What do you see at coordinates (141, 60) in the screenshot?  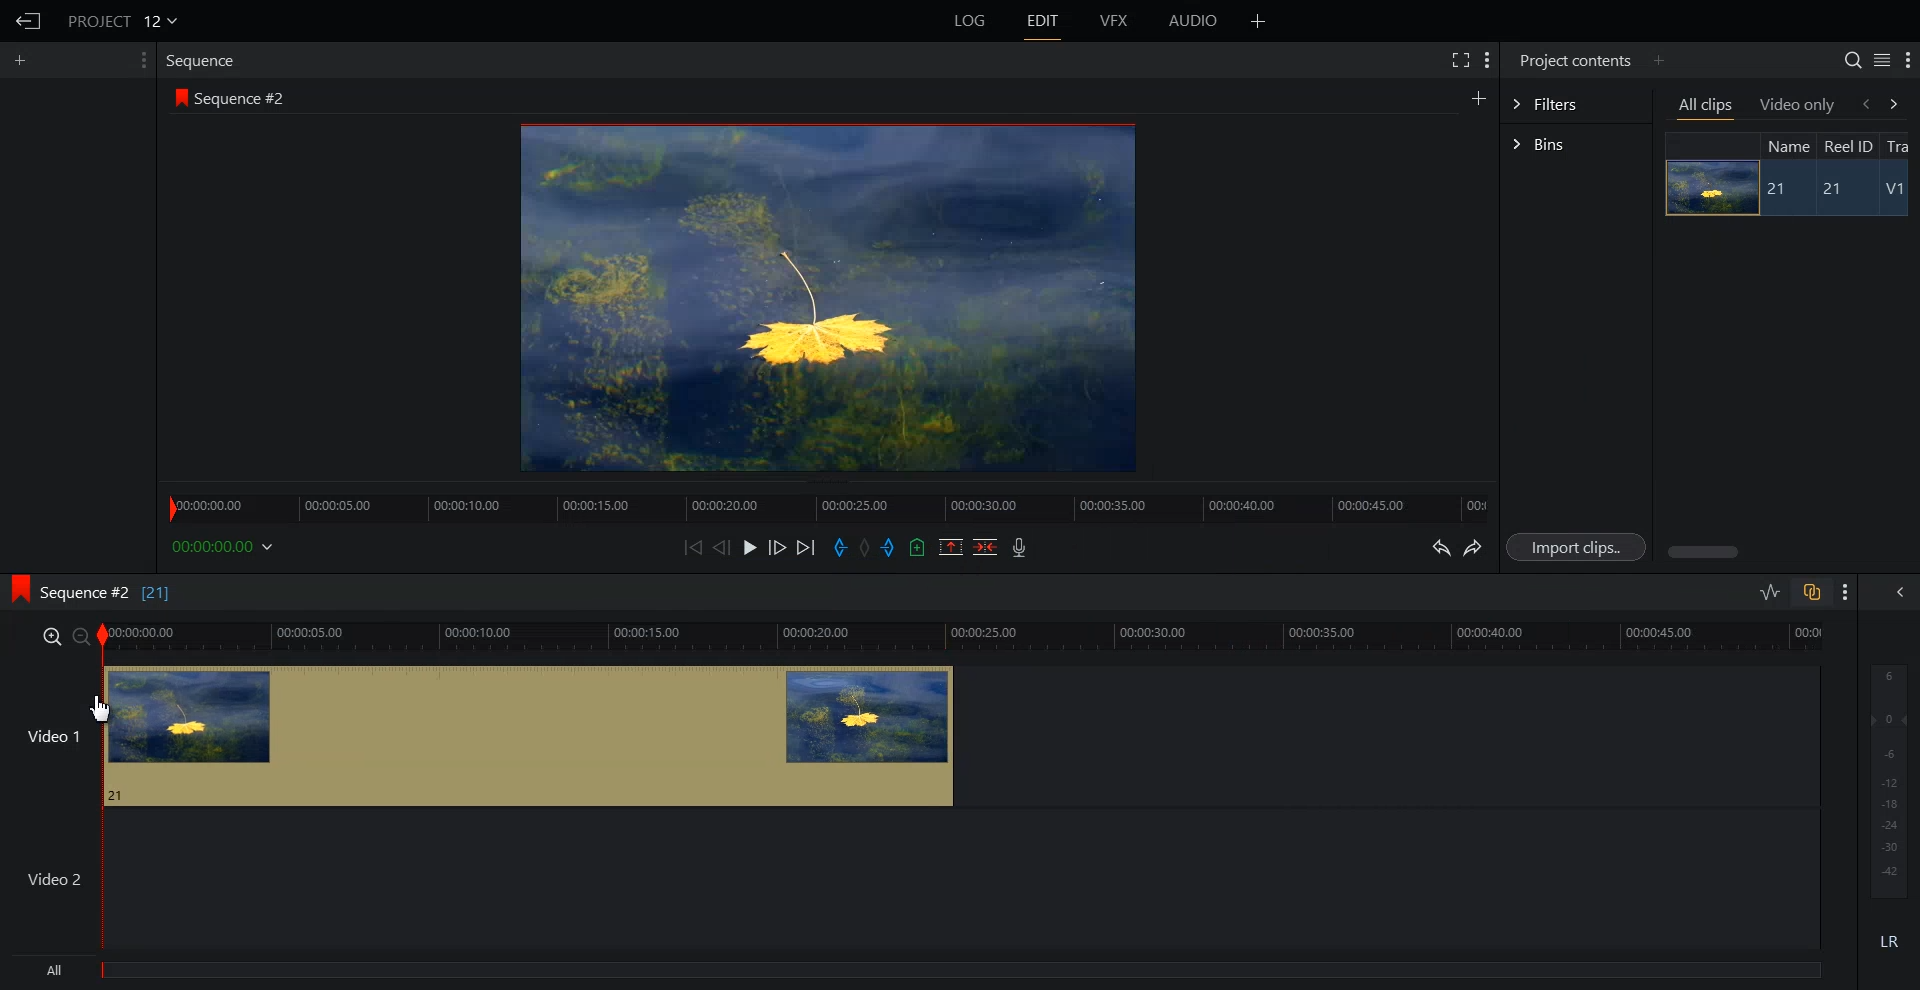 I see `Show setting menu` at bounding box center [141, 60].